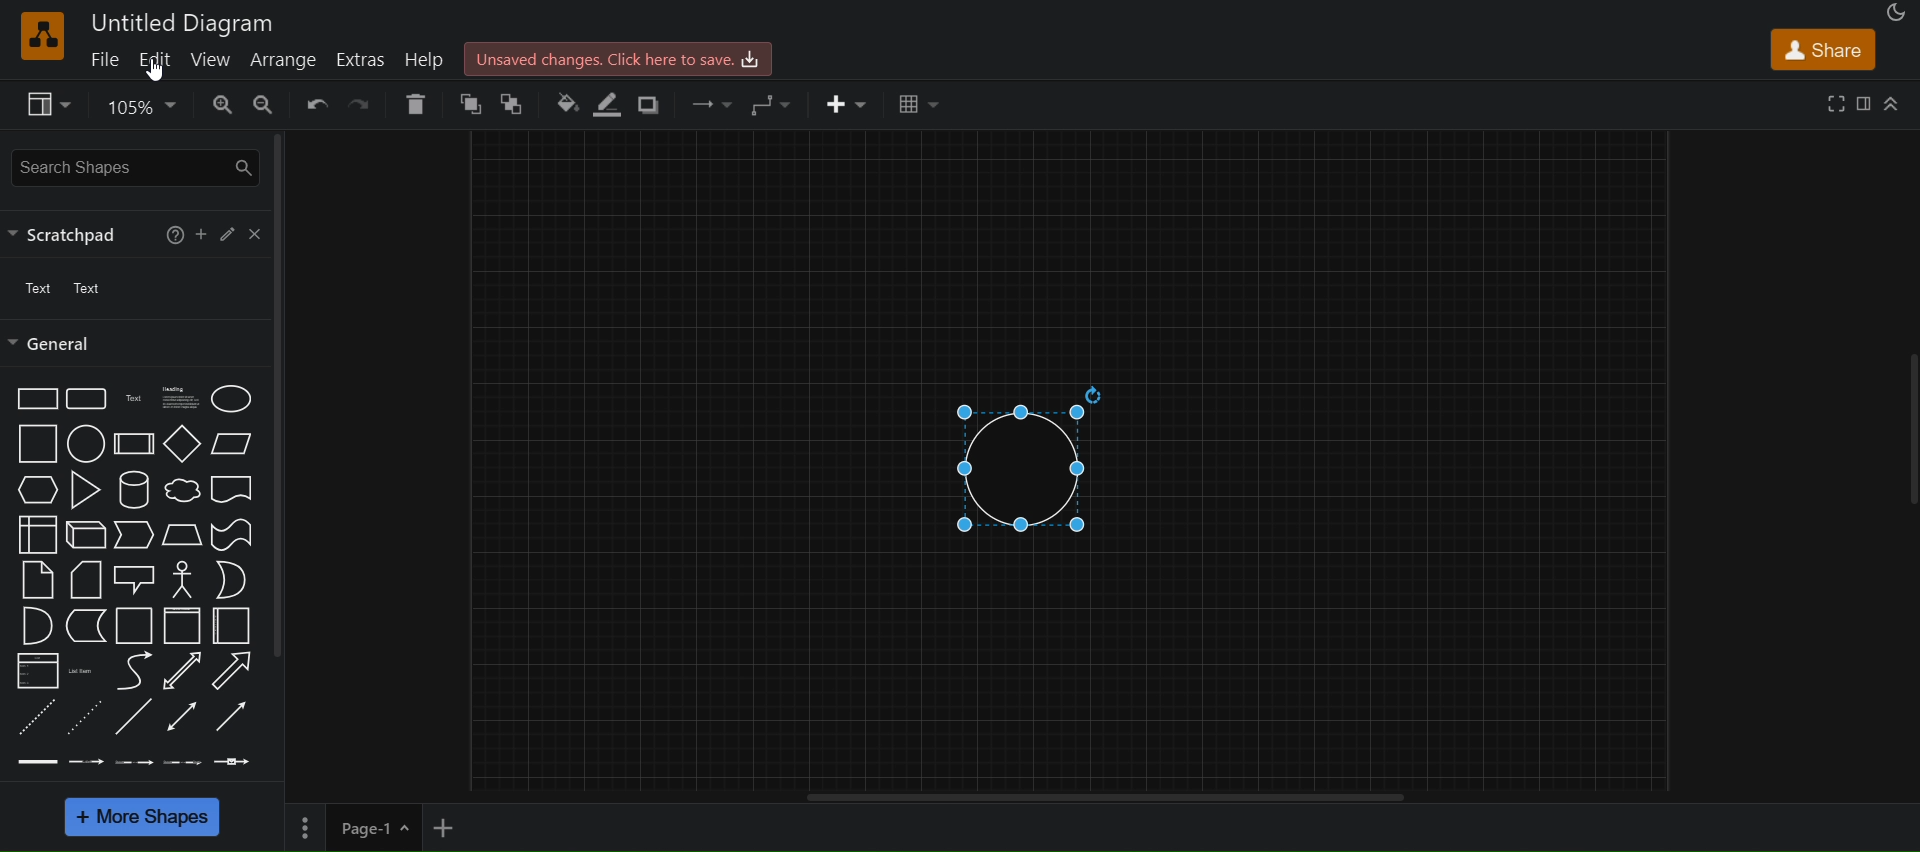 The height and width of the screenshot is (852, 1920). I want to click on horizontal container, so click(235, 626).